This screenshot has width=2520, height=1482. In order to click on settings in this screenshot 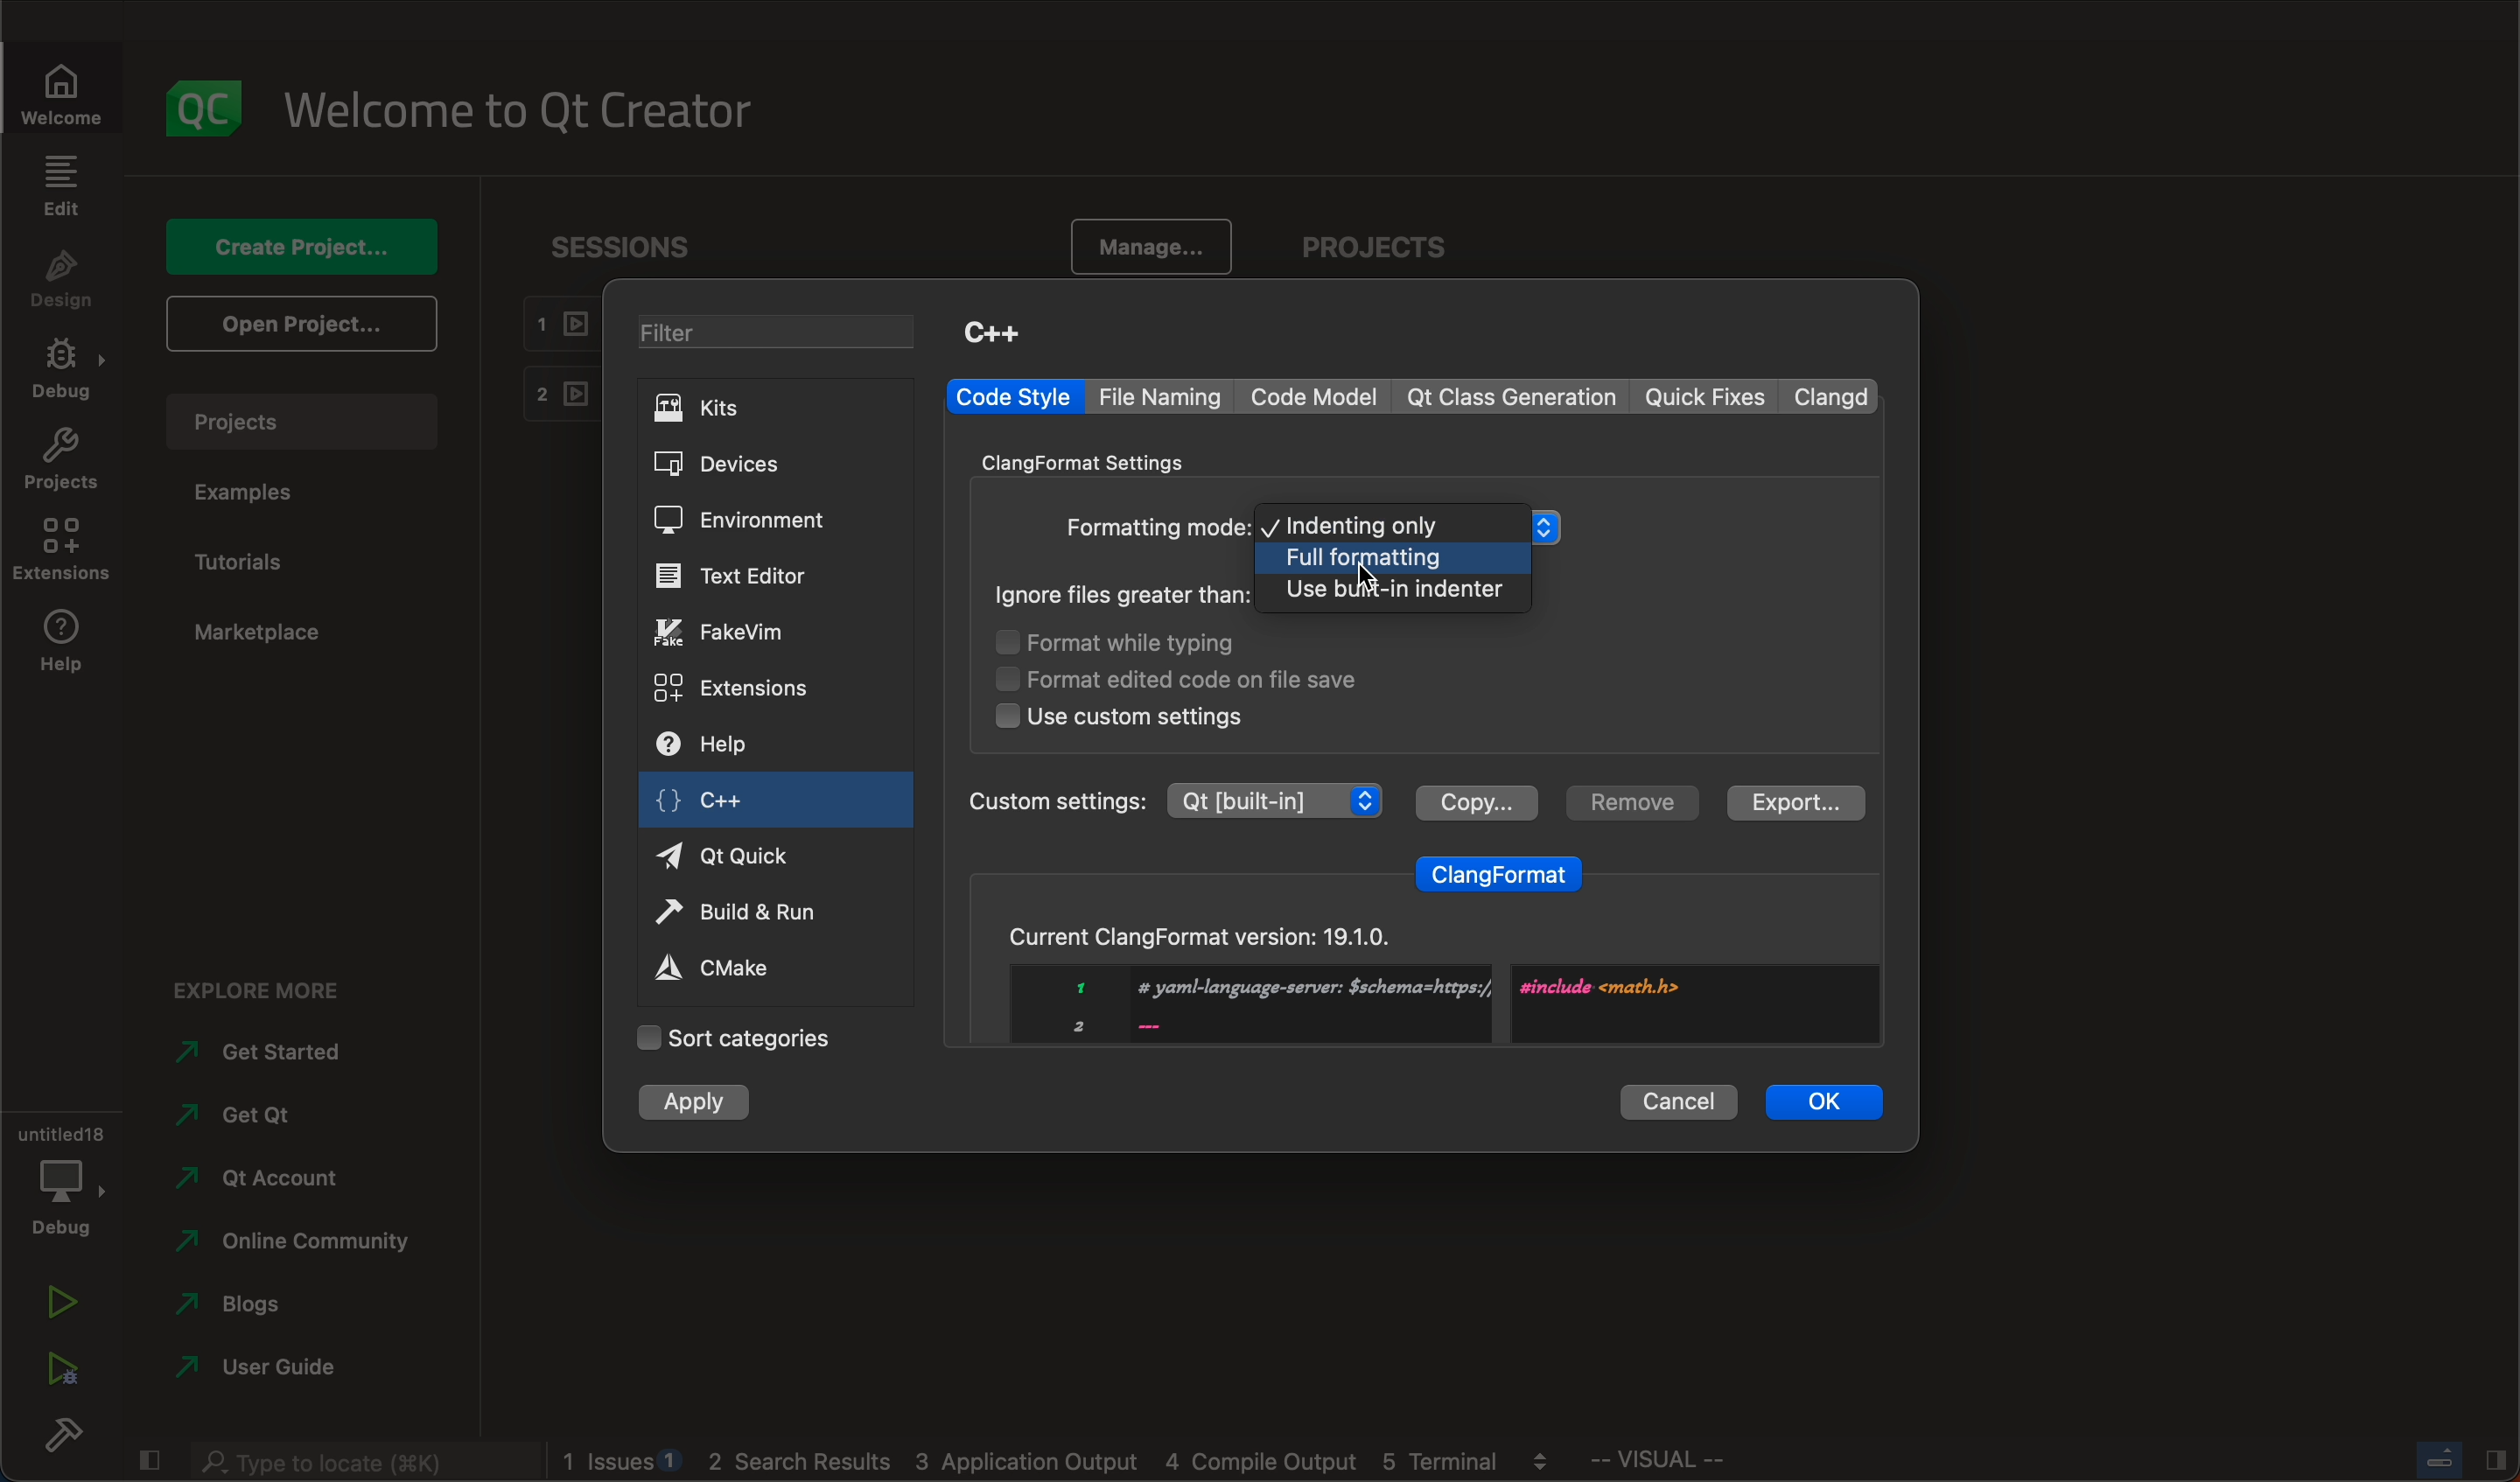, I will do `click(1098, 460)`.